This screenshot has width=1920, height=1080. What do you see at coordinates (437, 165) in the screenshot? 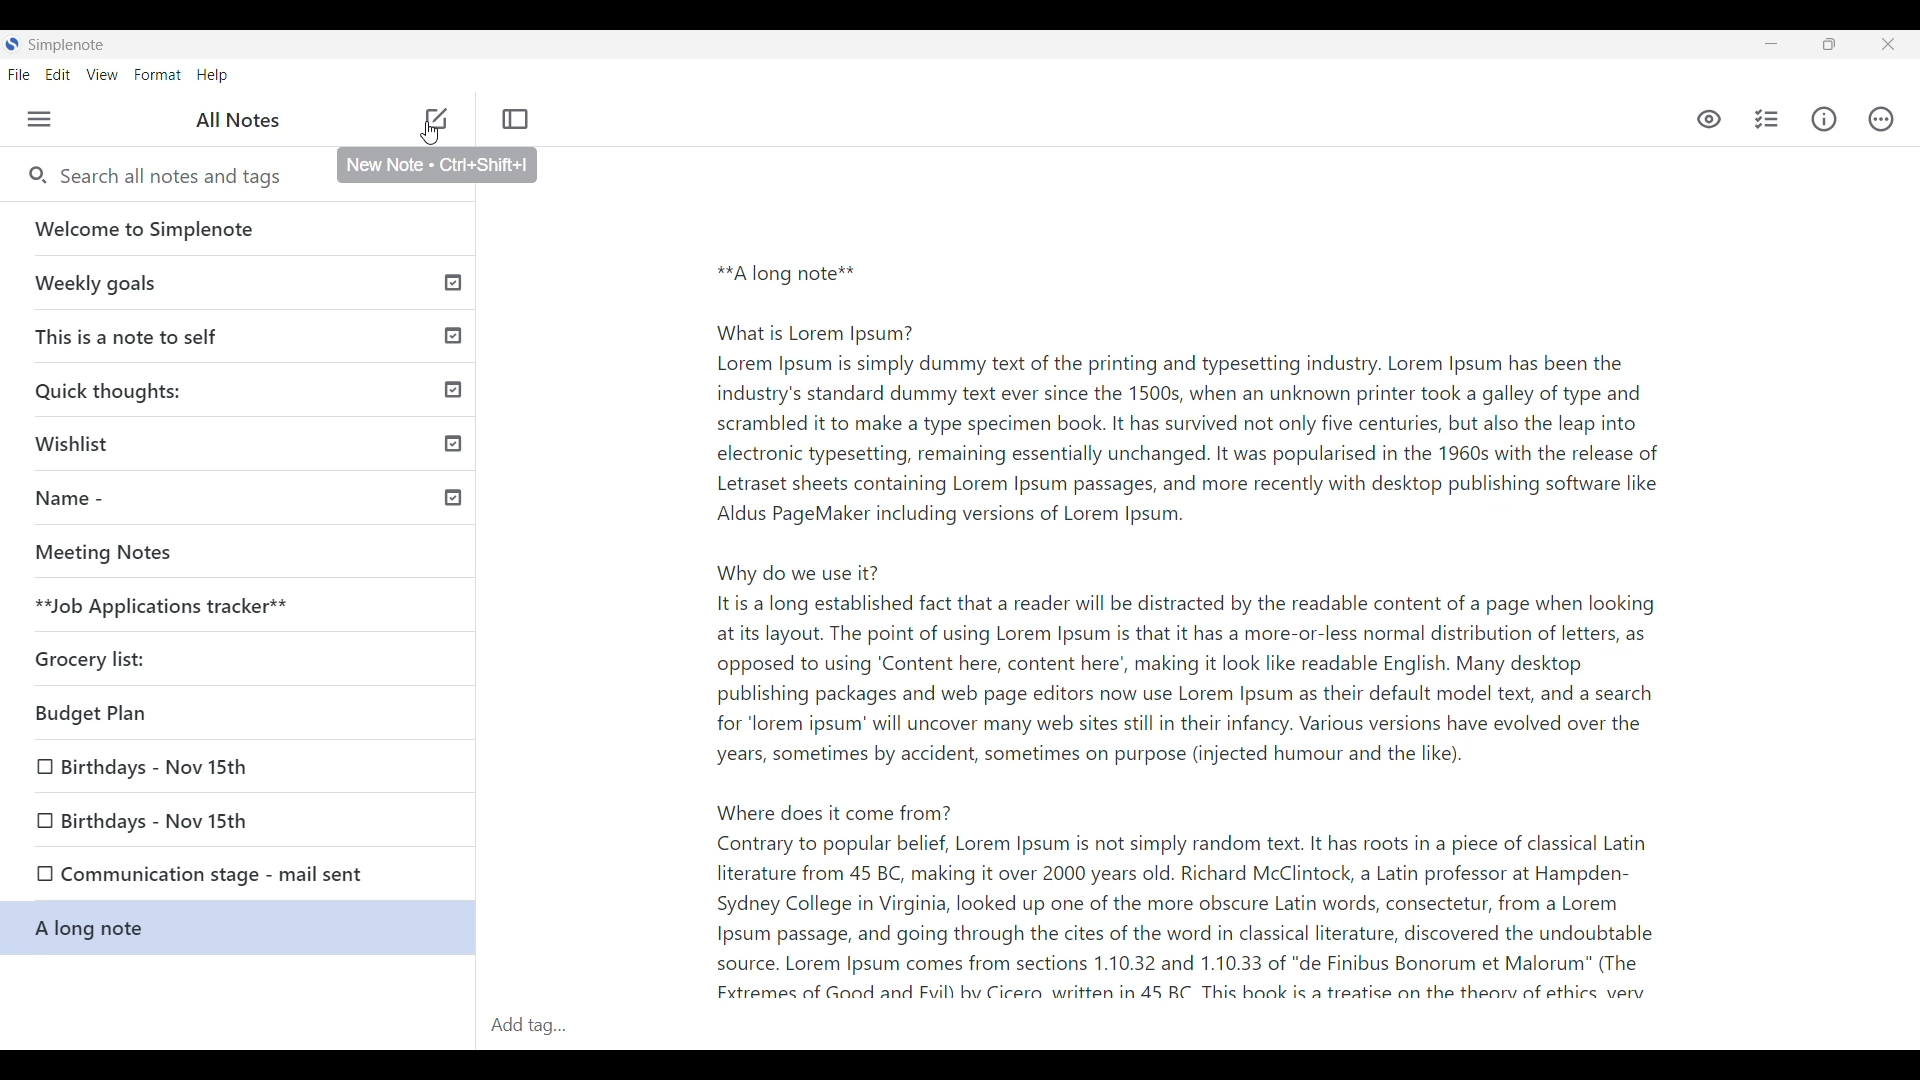
I see `New Note Ctrl+Shift+I` at bounding box center [437, 165].